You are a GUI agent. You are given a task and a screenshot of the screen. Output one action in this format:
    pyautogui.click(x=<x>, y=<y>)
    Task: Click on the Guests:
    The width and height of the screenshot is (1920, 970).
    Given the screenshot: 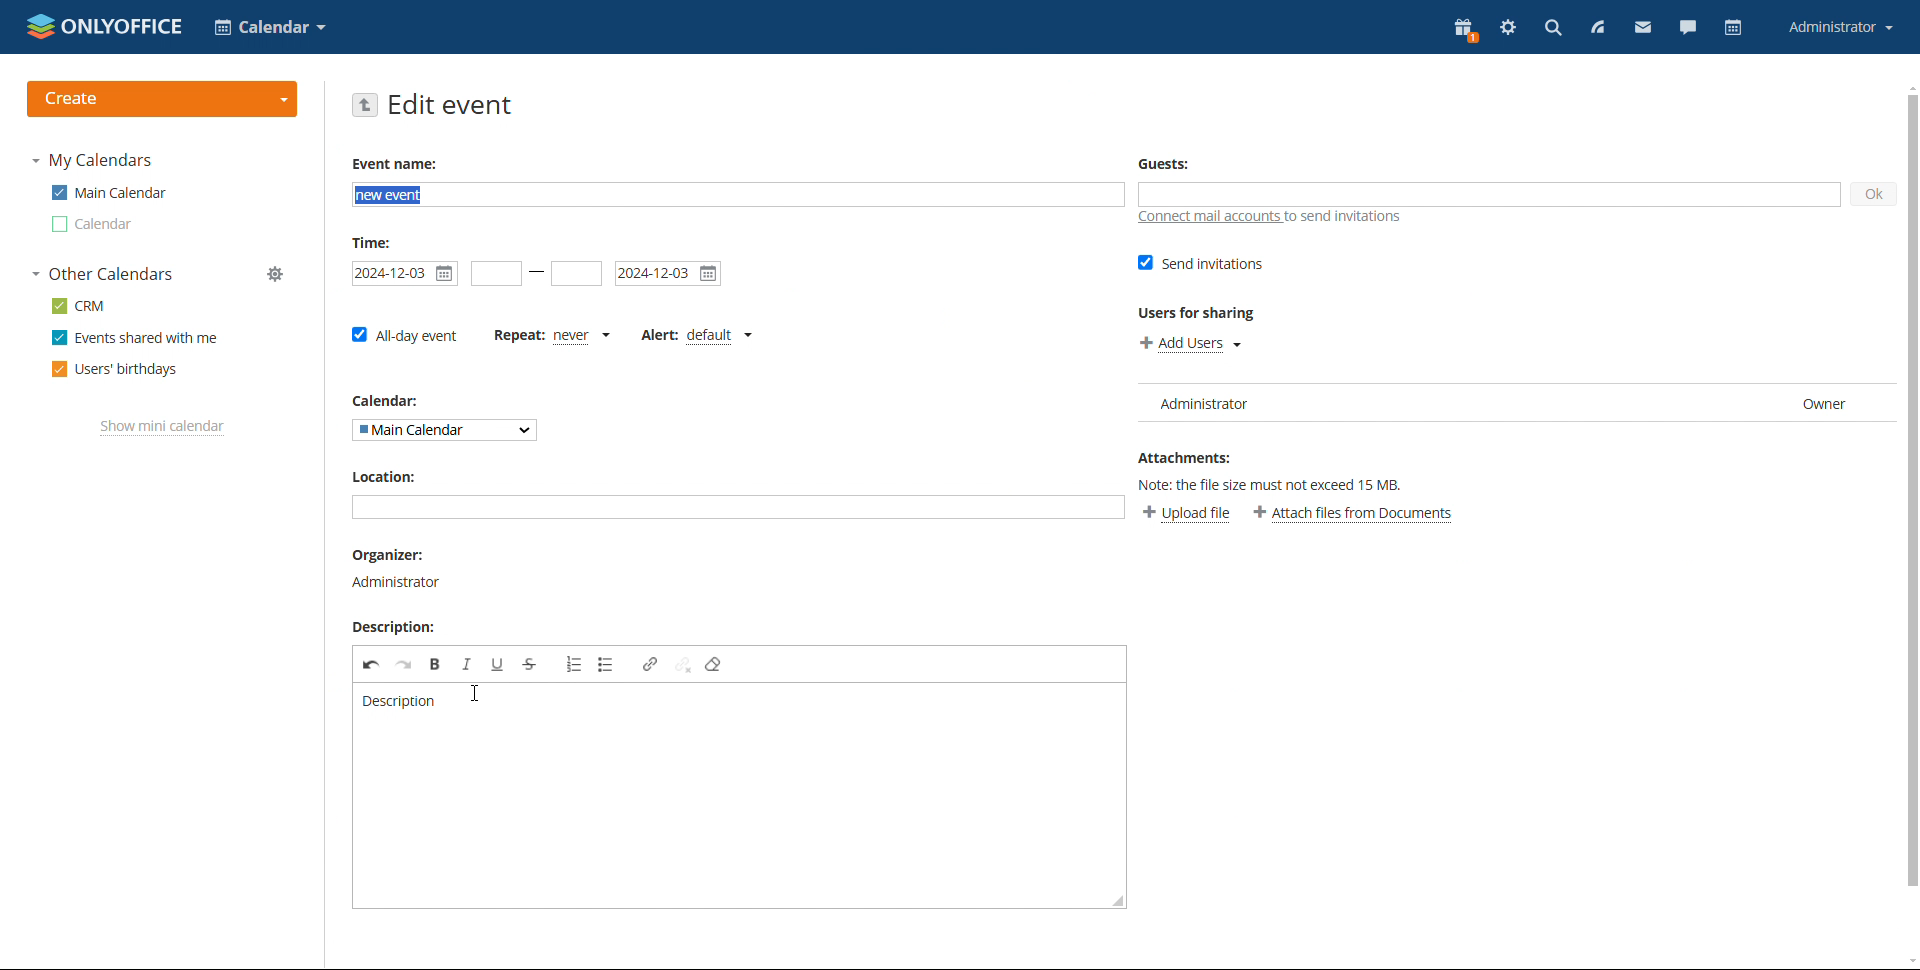 What is the action you would take?
    pyautogui.click(x=1167, y=162)
    